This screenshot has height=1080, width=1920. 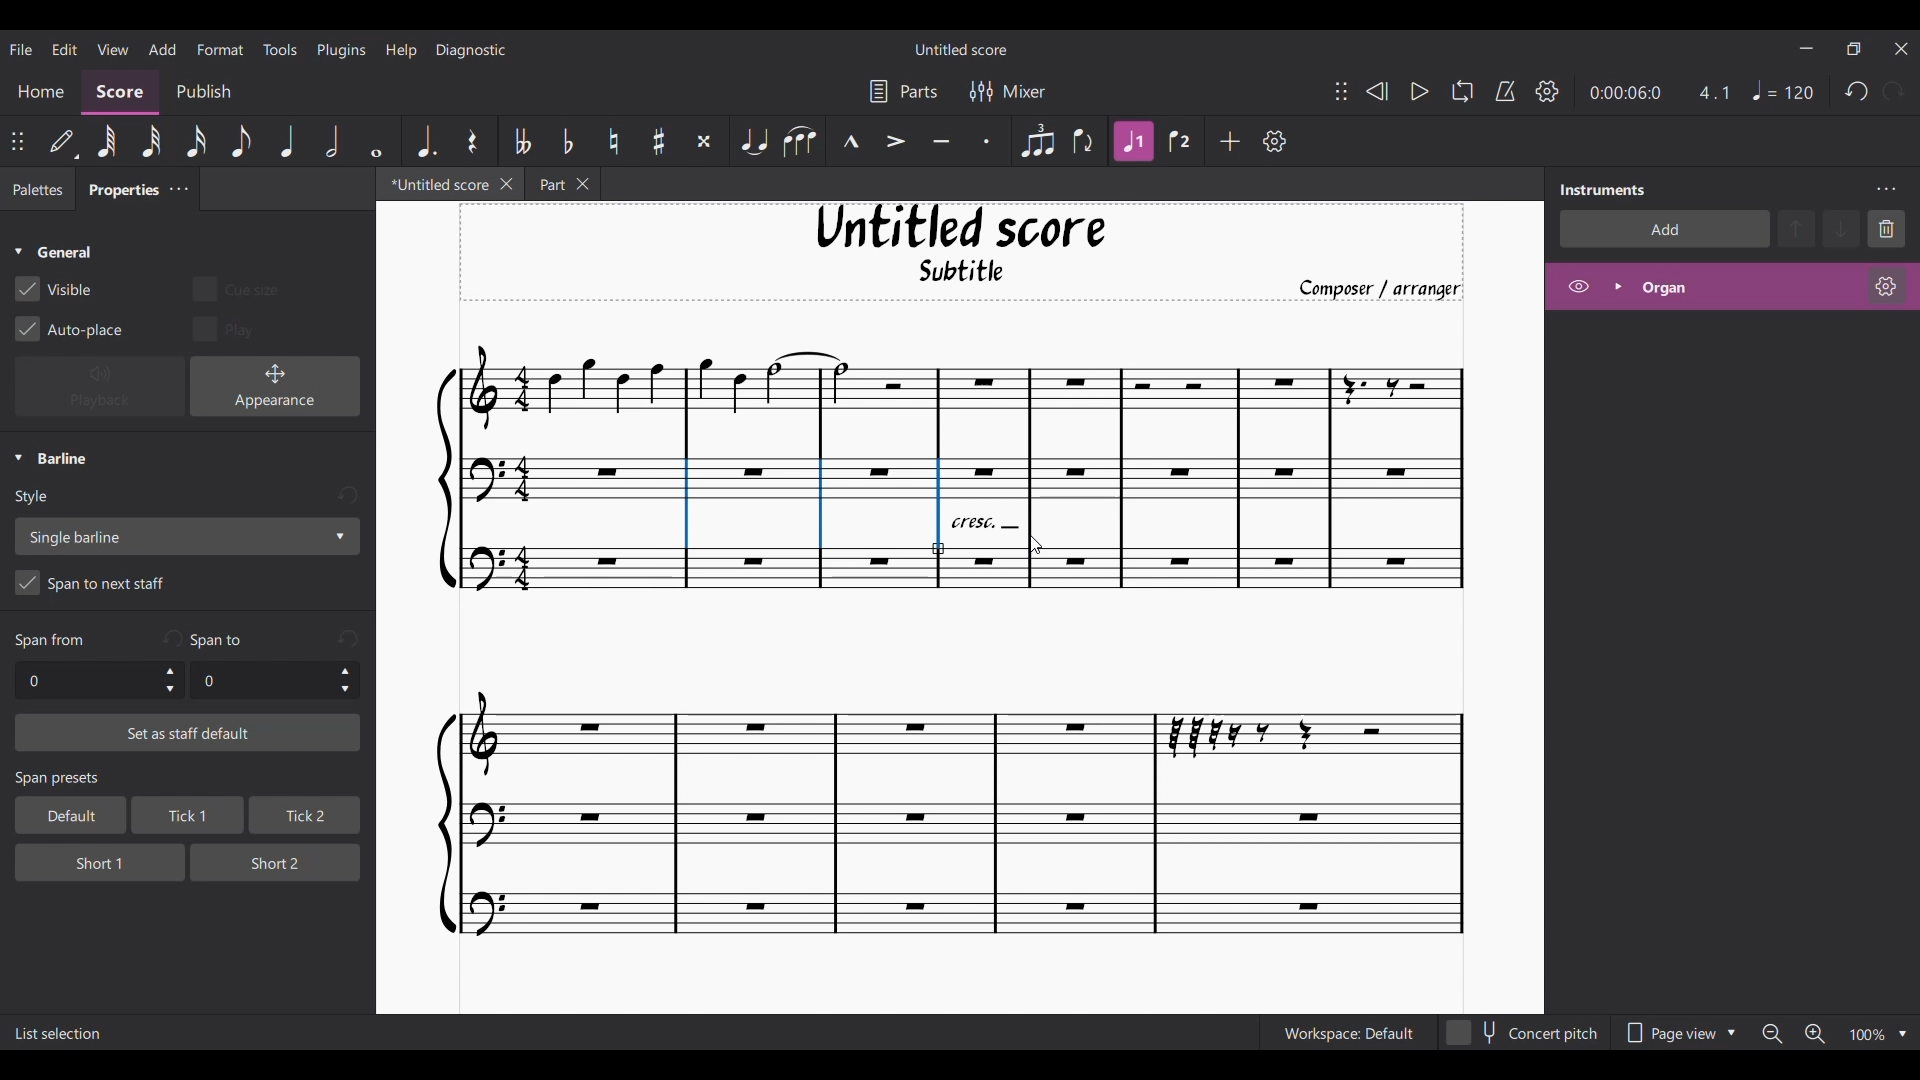 What do you see at coordinates (904, 91) in the screenshot?
I see `Parts settings` at bounding box center [904, 91].